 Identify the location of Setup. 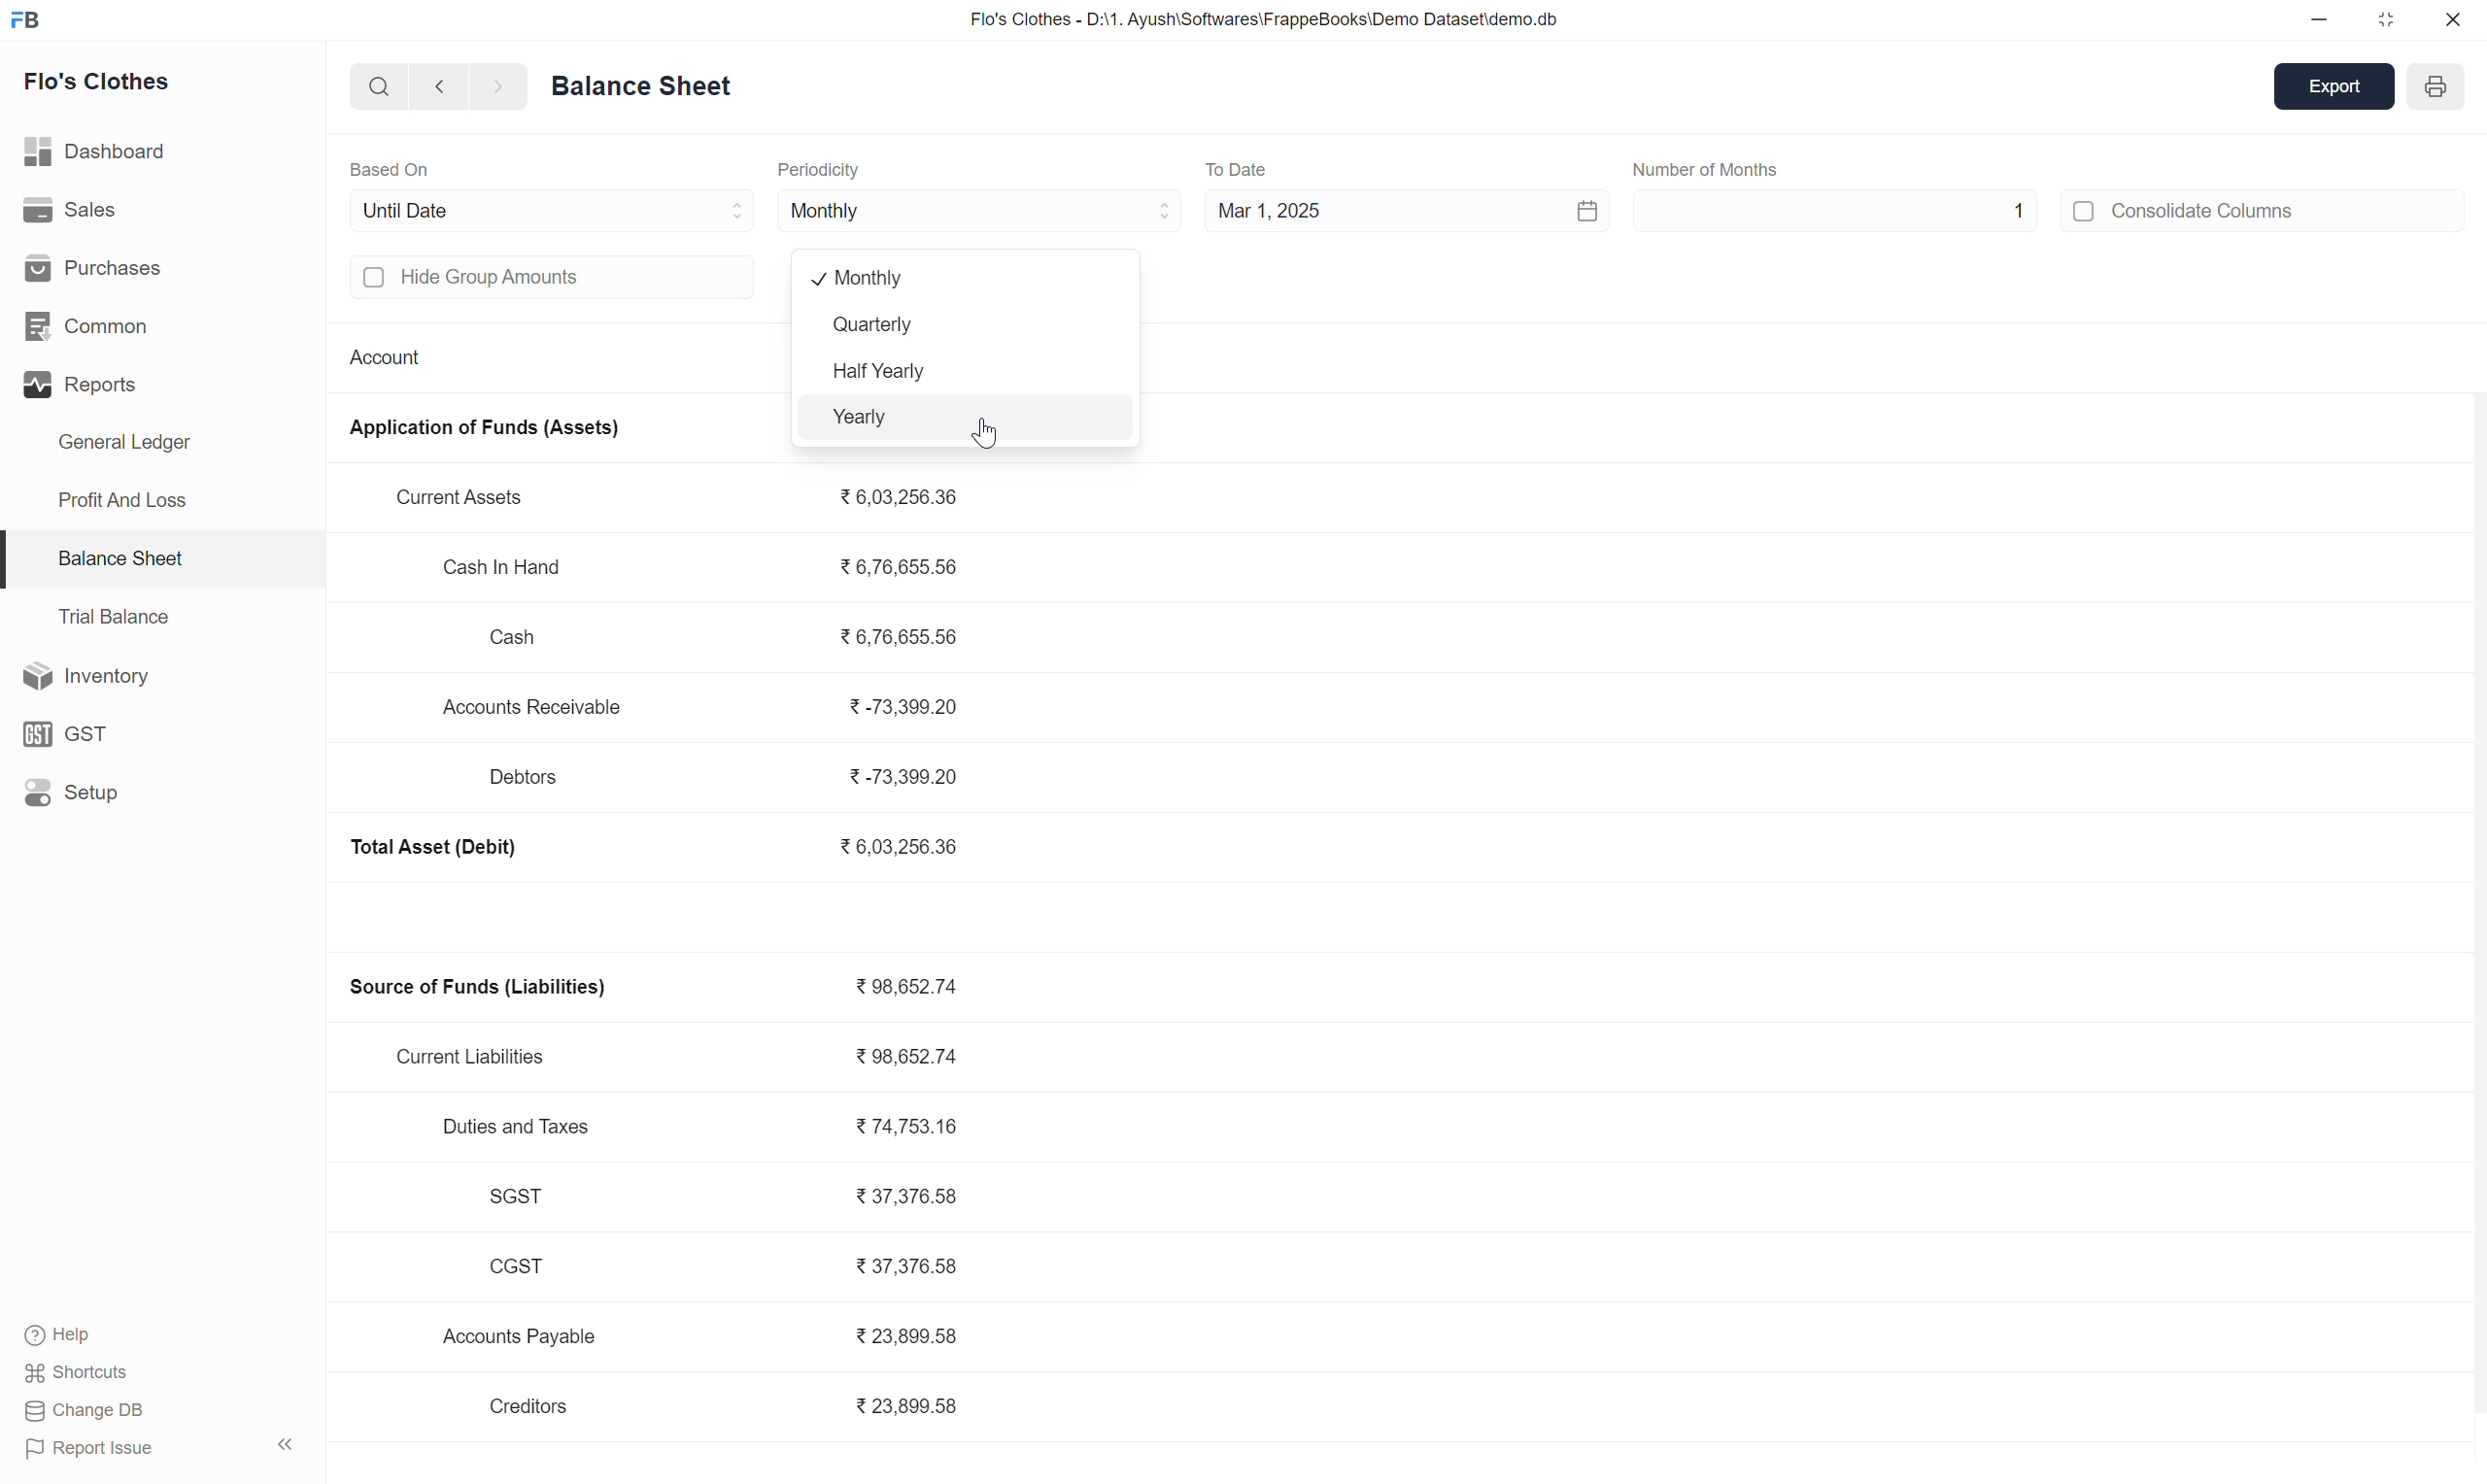
(80, 792).